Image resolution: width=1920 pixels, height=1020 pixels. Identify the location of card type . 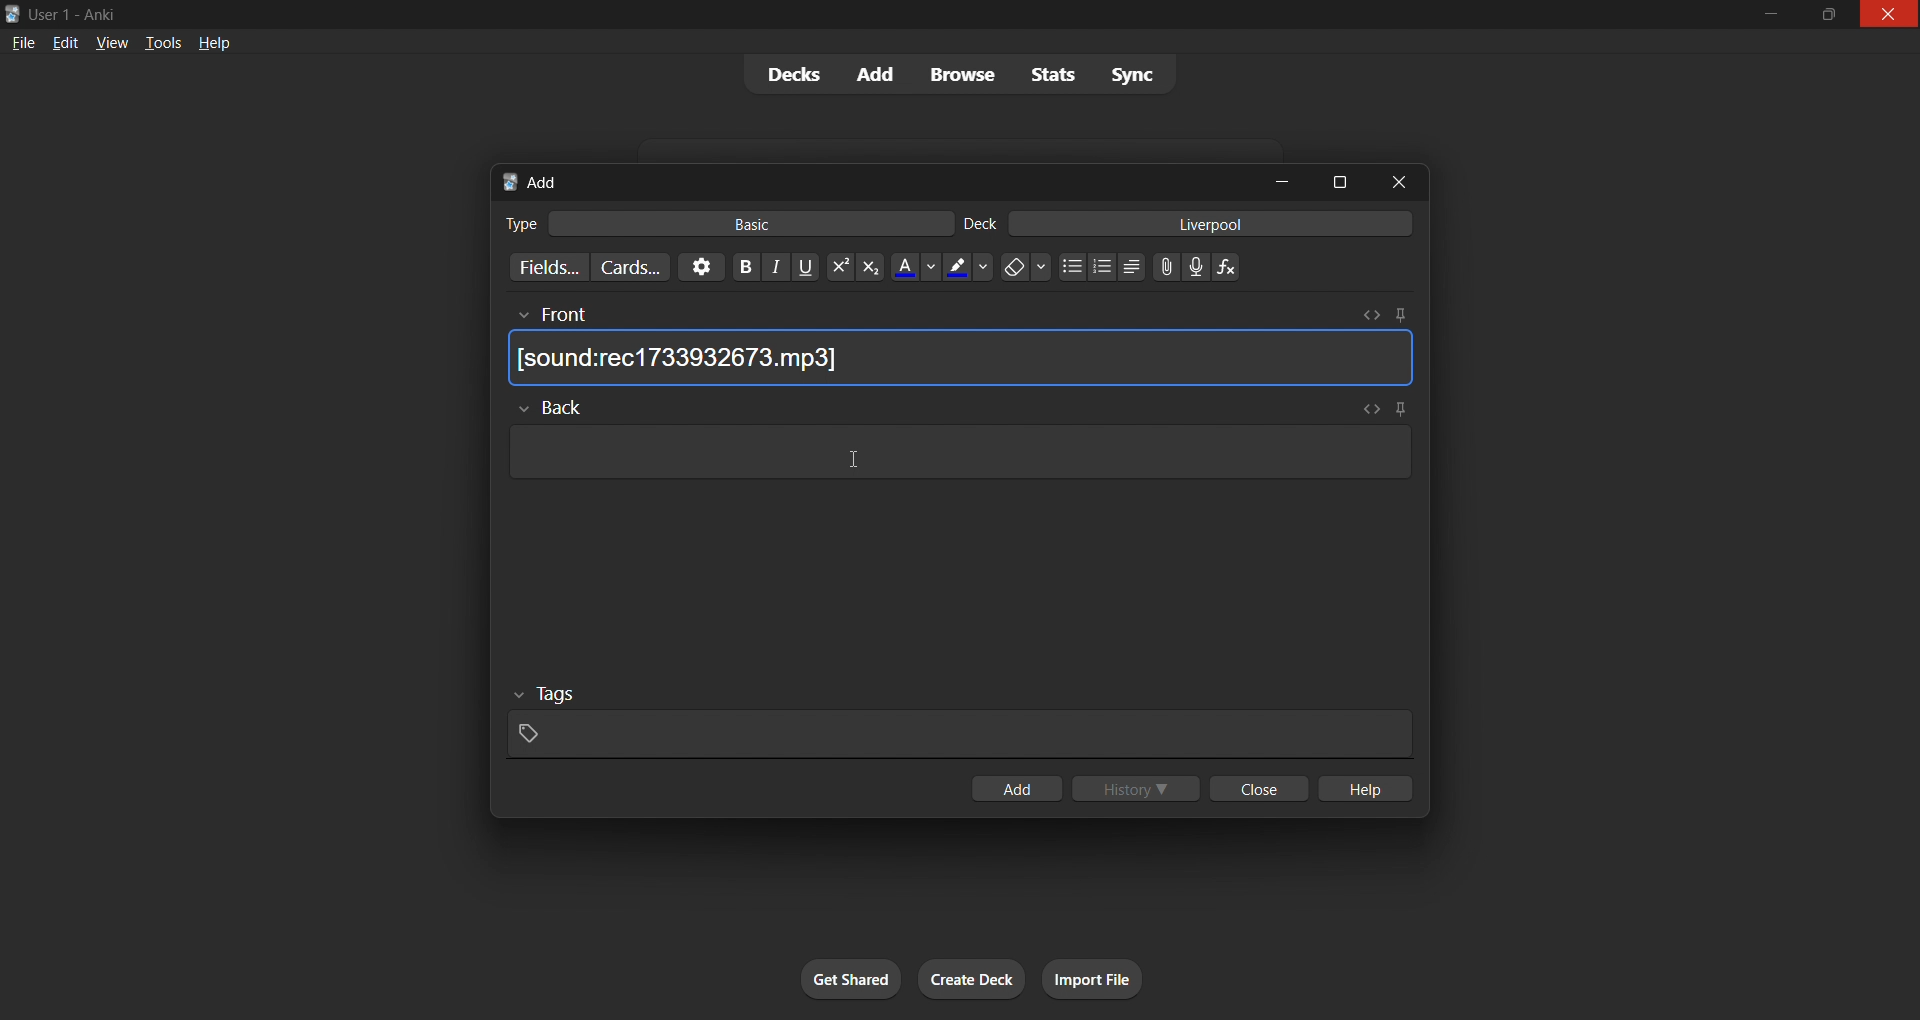
(516, 222).